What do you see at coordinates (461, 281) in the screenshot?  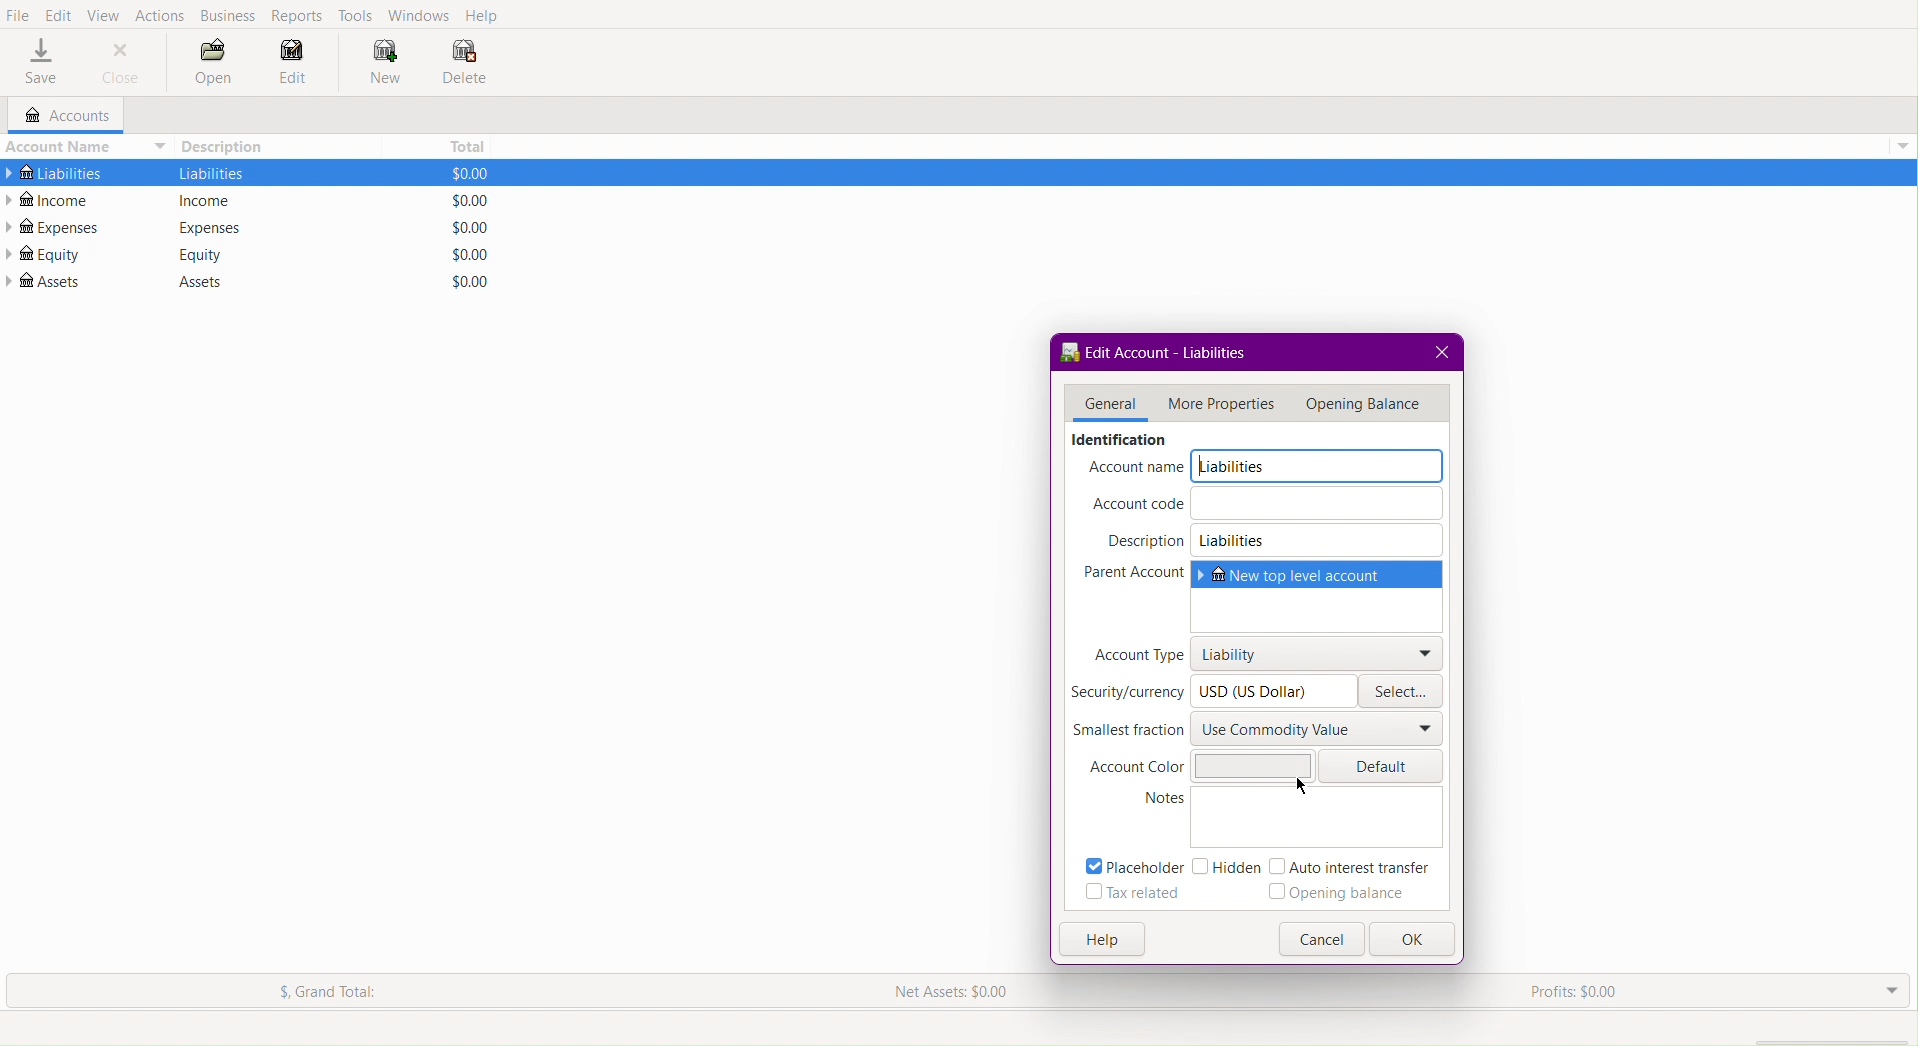 I see `$0.00` at bounding box center [461, 281].